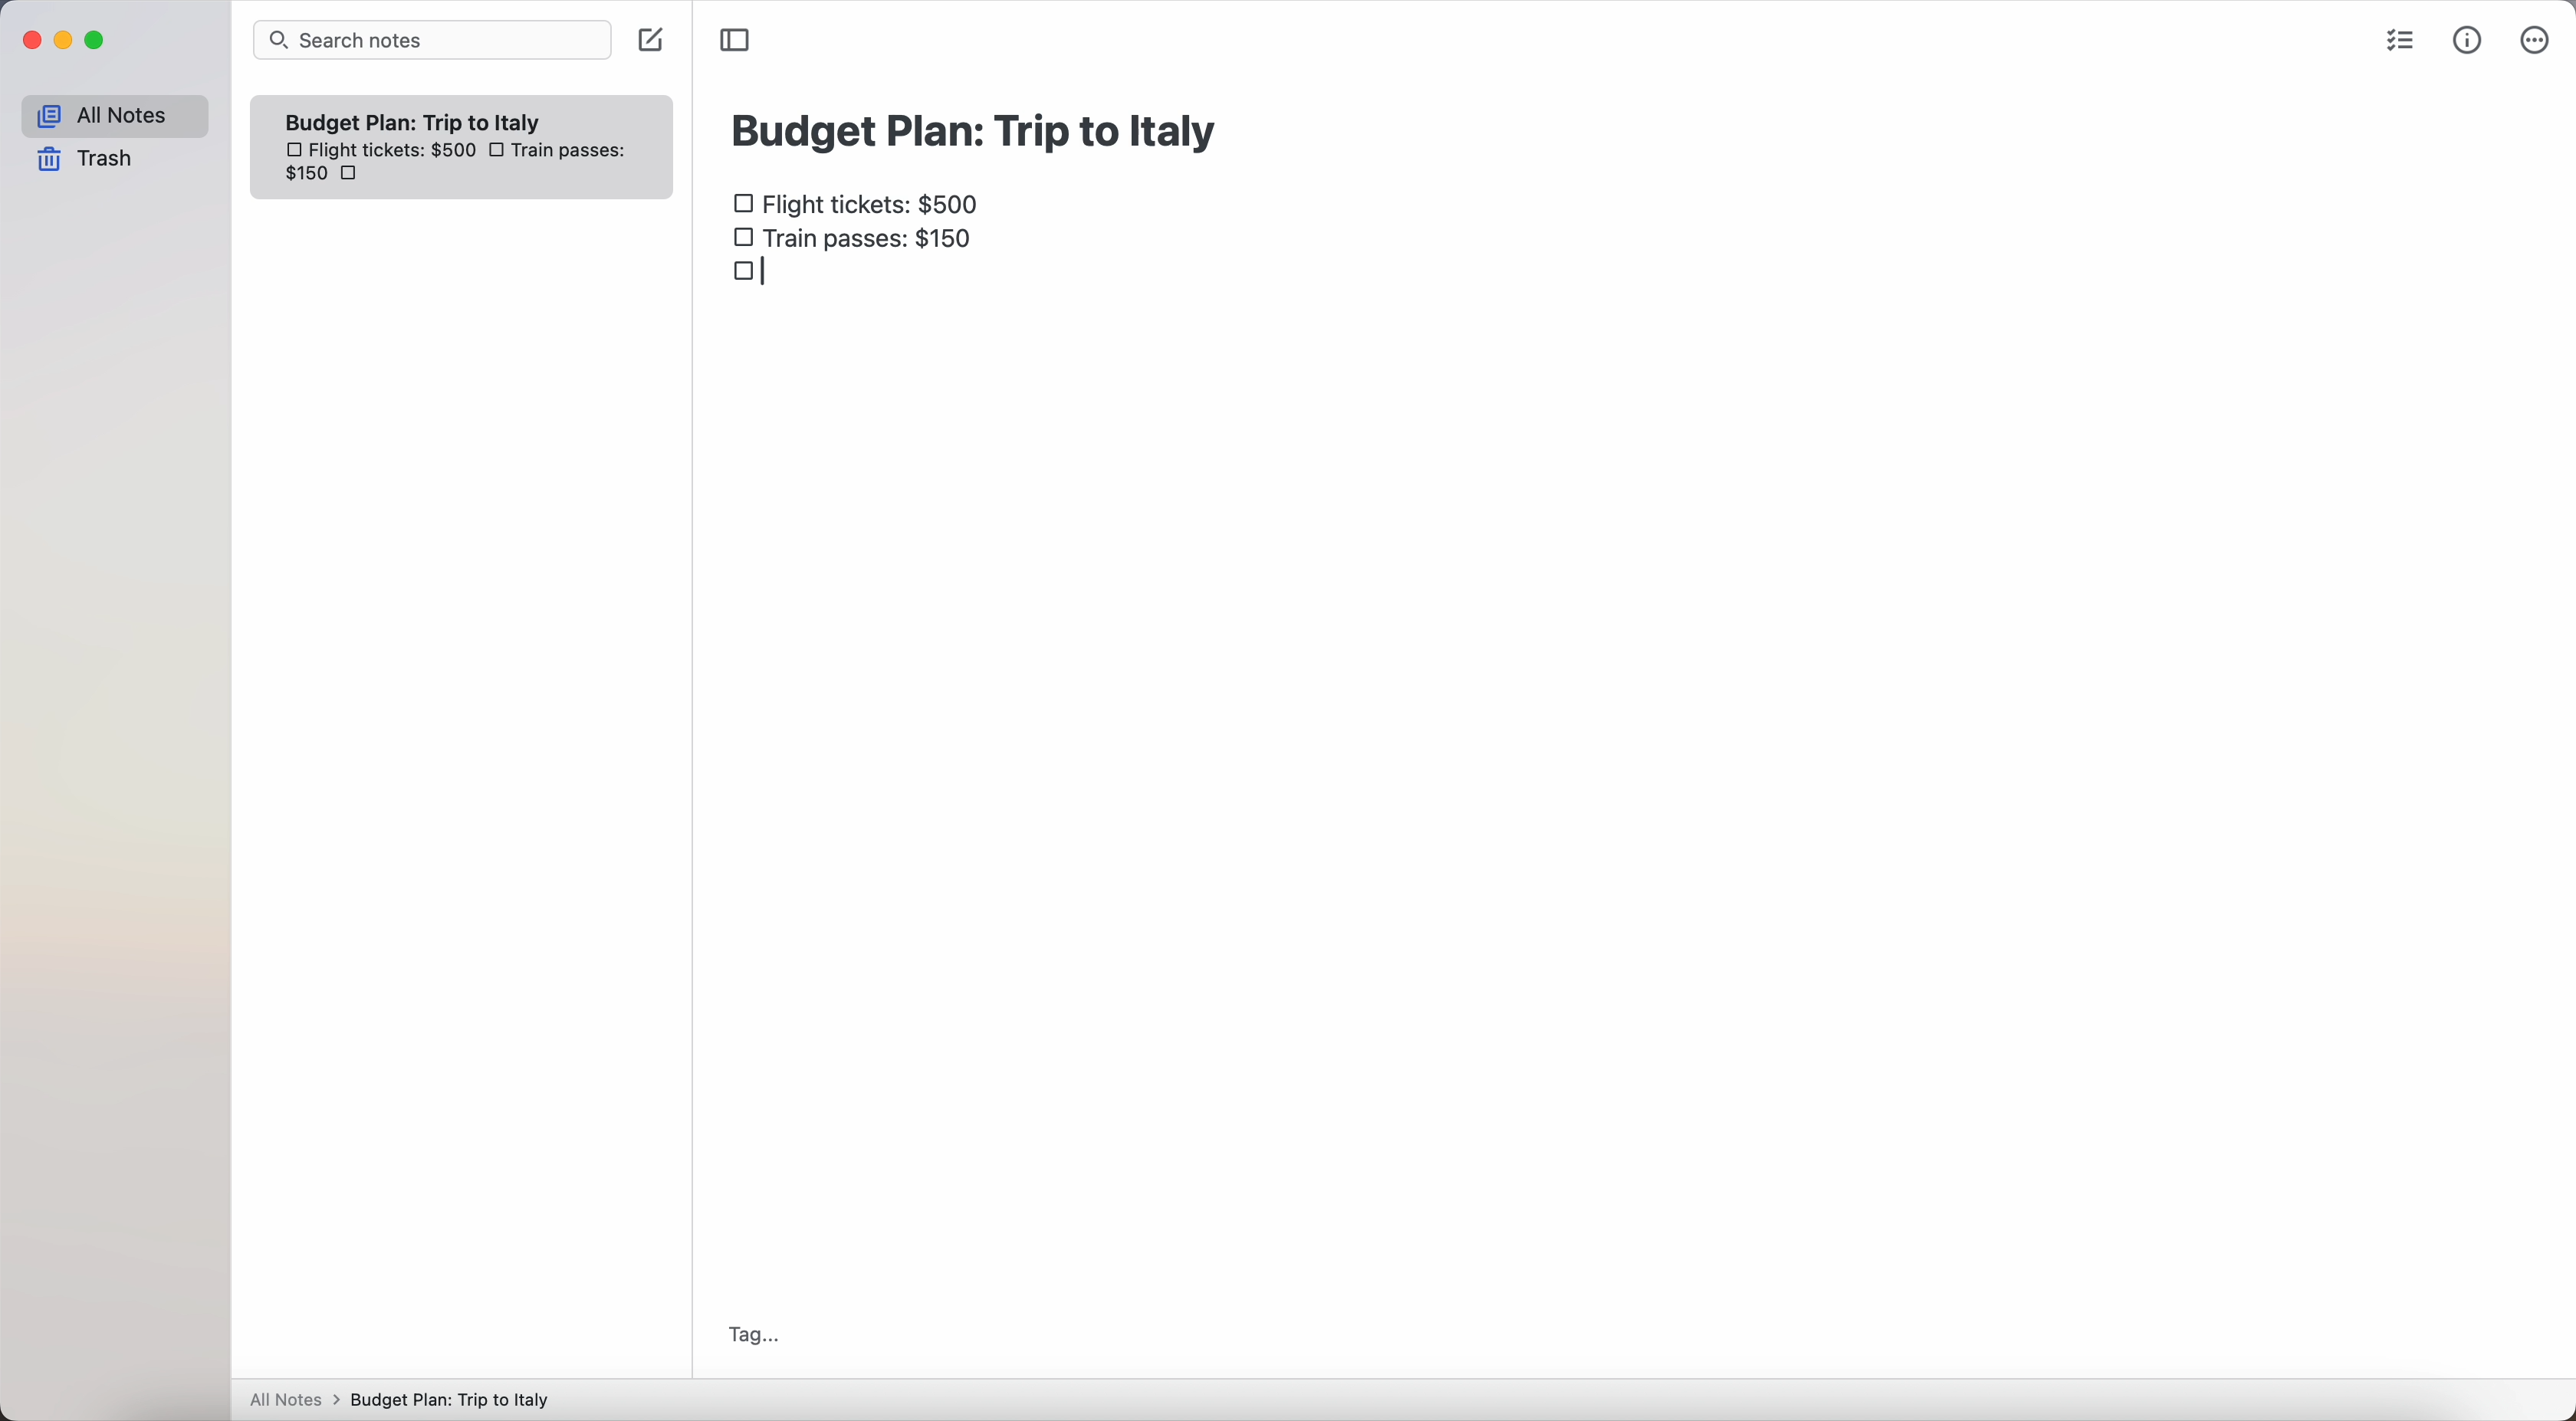 The image size is (2576, 1421). What do you see at coordinates (69, 41) in the screenshot?
I see `minimize` at bounding box center [69, 41].